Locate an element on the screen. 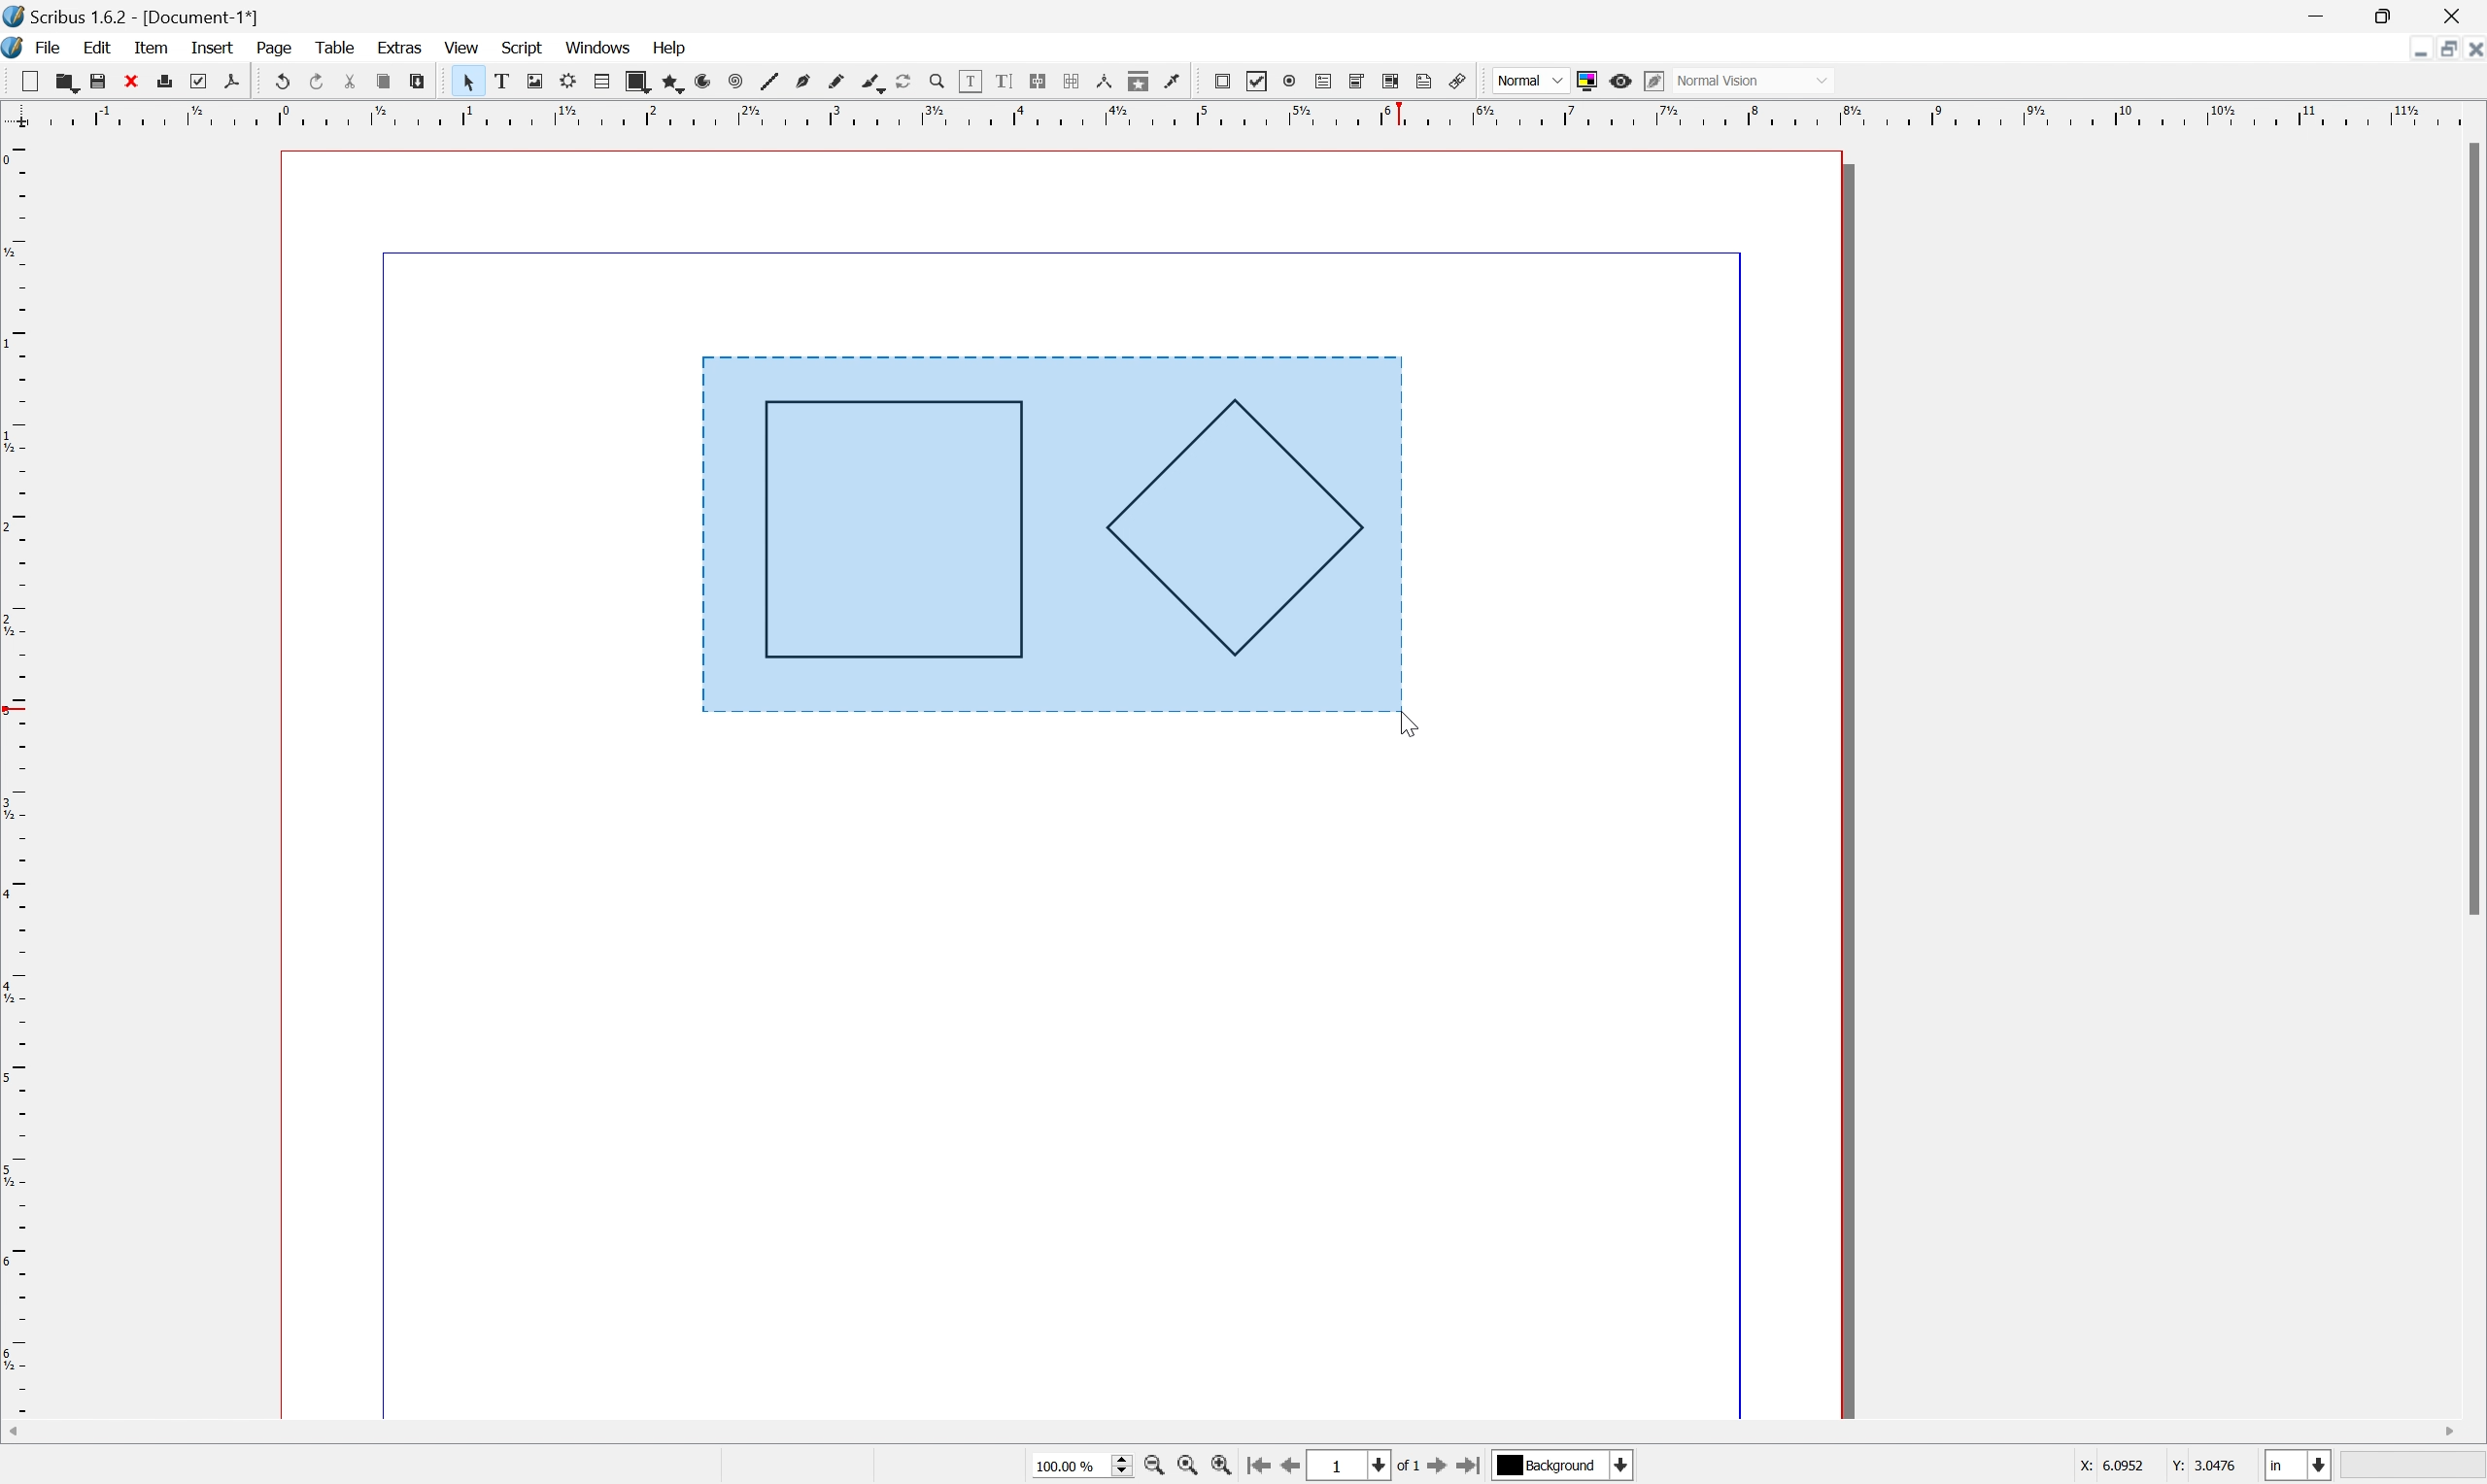 The image size is (2487, 1484). undo is located at coordinates (282, 83).